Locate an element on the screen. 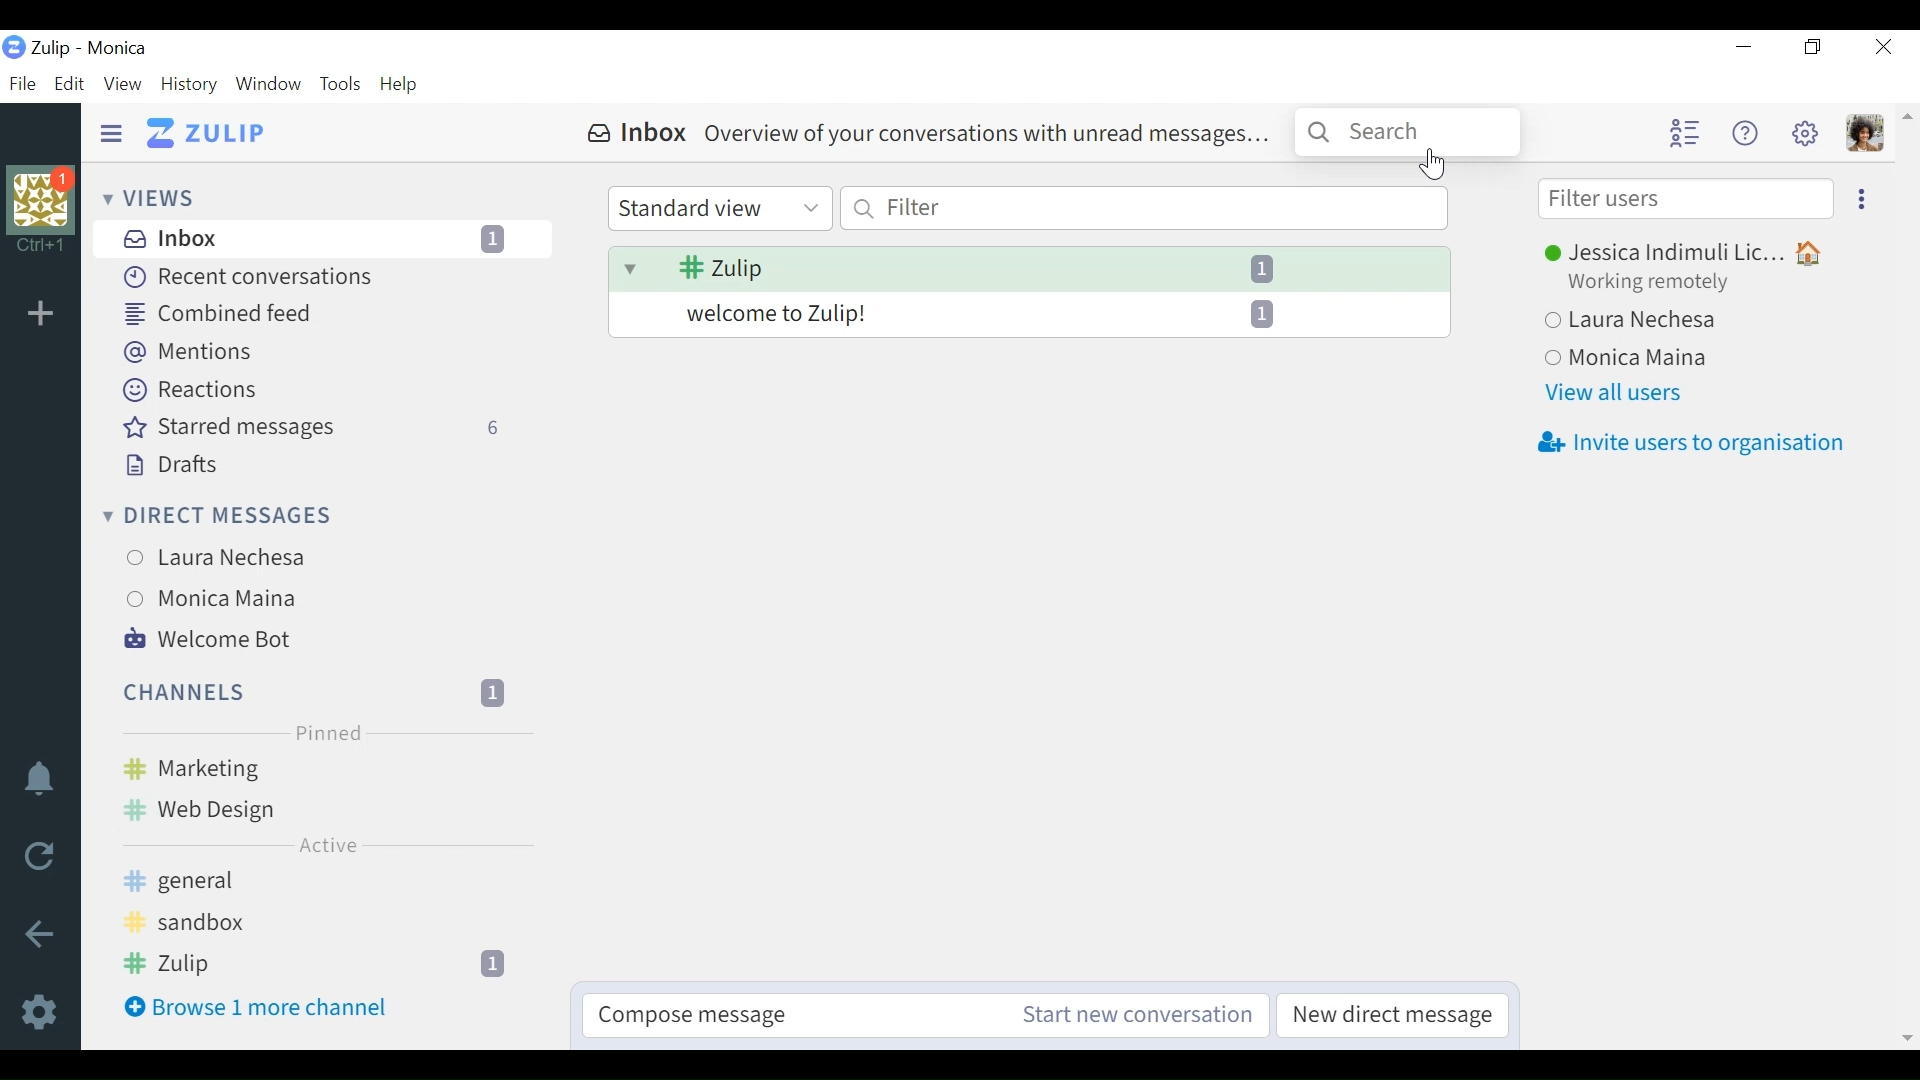 The width and height of the screenshot is (1920, 1080). Filter is located at coordinates (1143, 210).